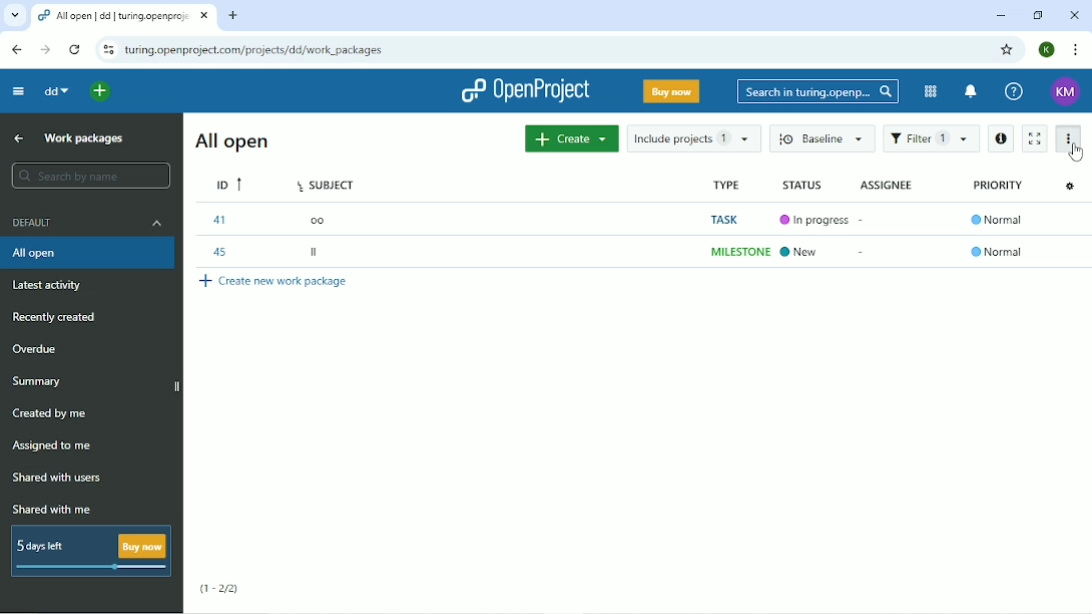 The image size is (1092, 614). Describe the element at coordinates (318, 253) in the screenshot. I see `II` at that location.